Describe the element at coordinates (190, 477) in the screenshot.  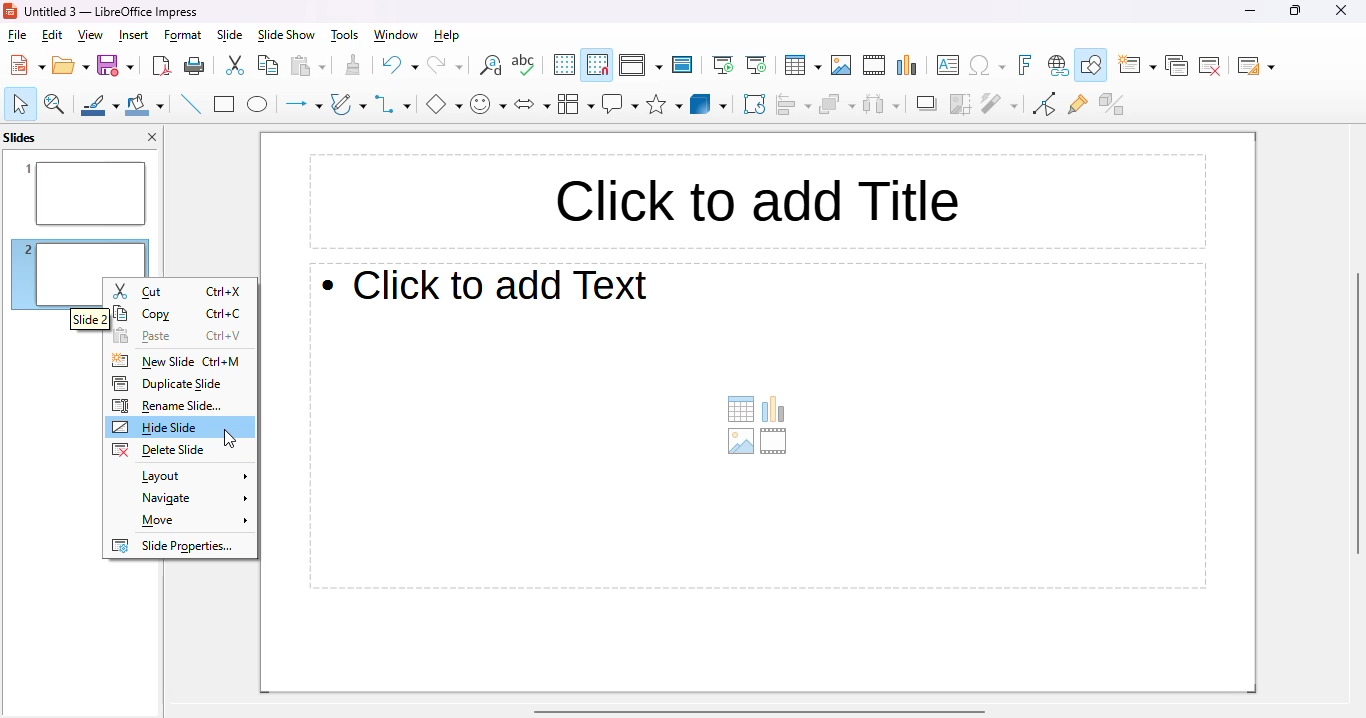
I see `layout slide` at that location.